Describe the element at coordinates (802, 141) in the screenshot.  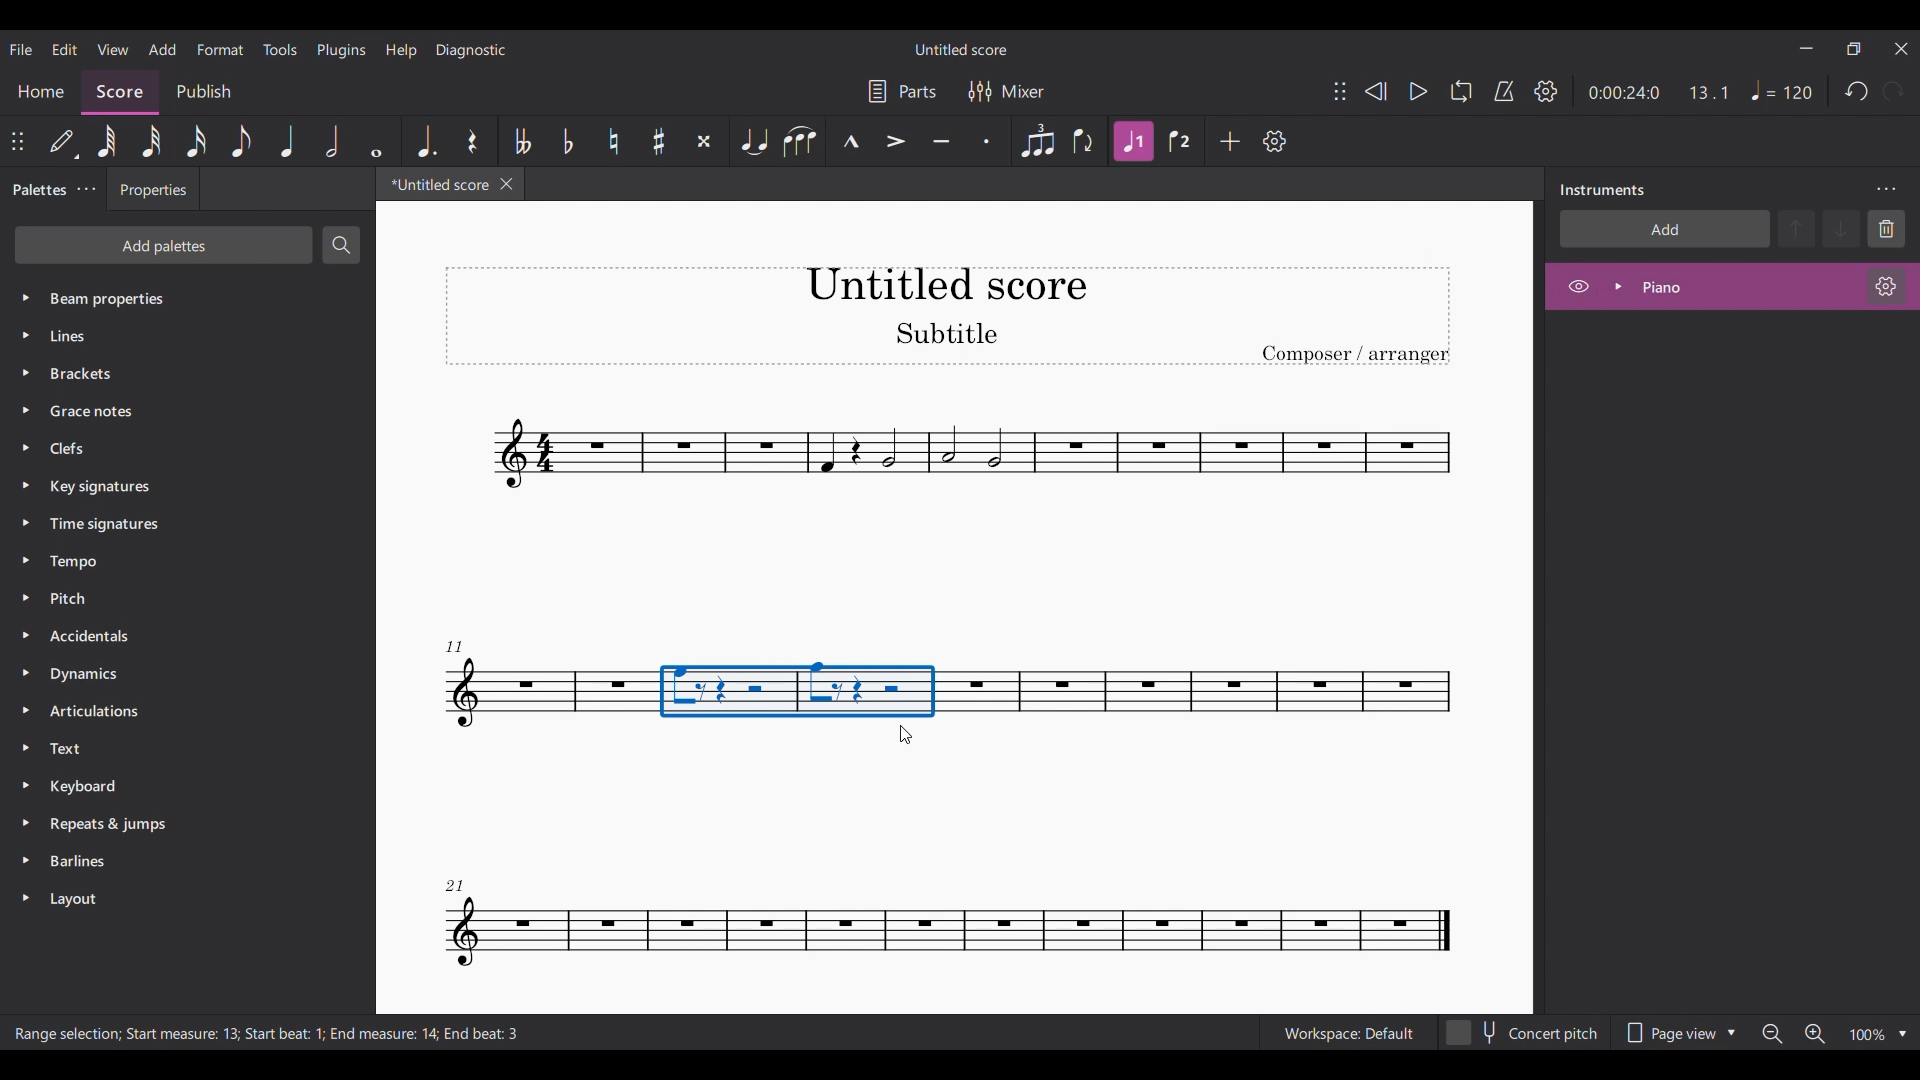
I see `Slur` at that location.